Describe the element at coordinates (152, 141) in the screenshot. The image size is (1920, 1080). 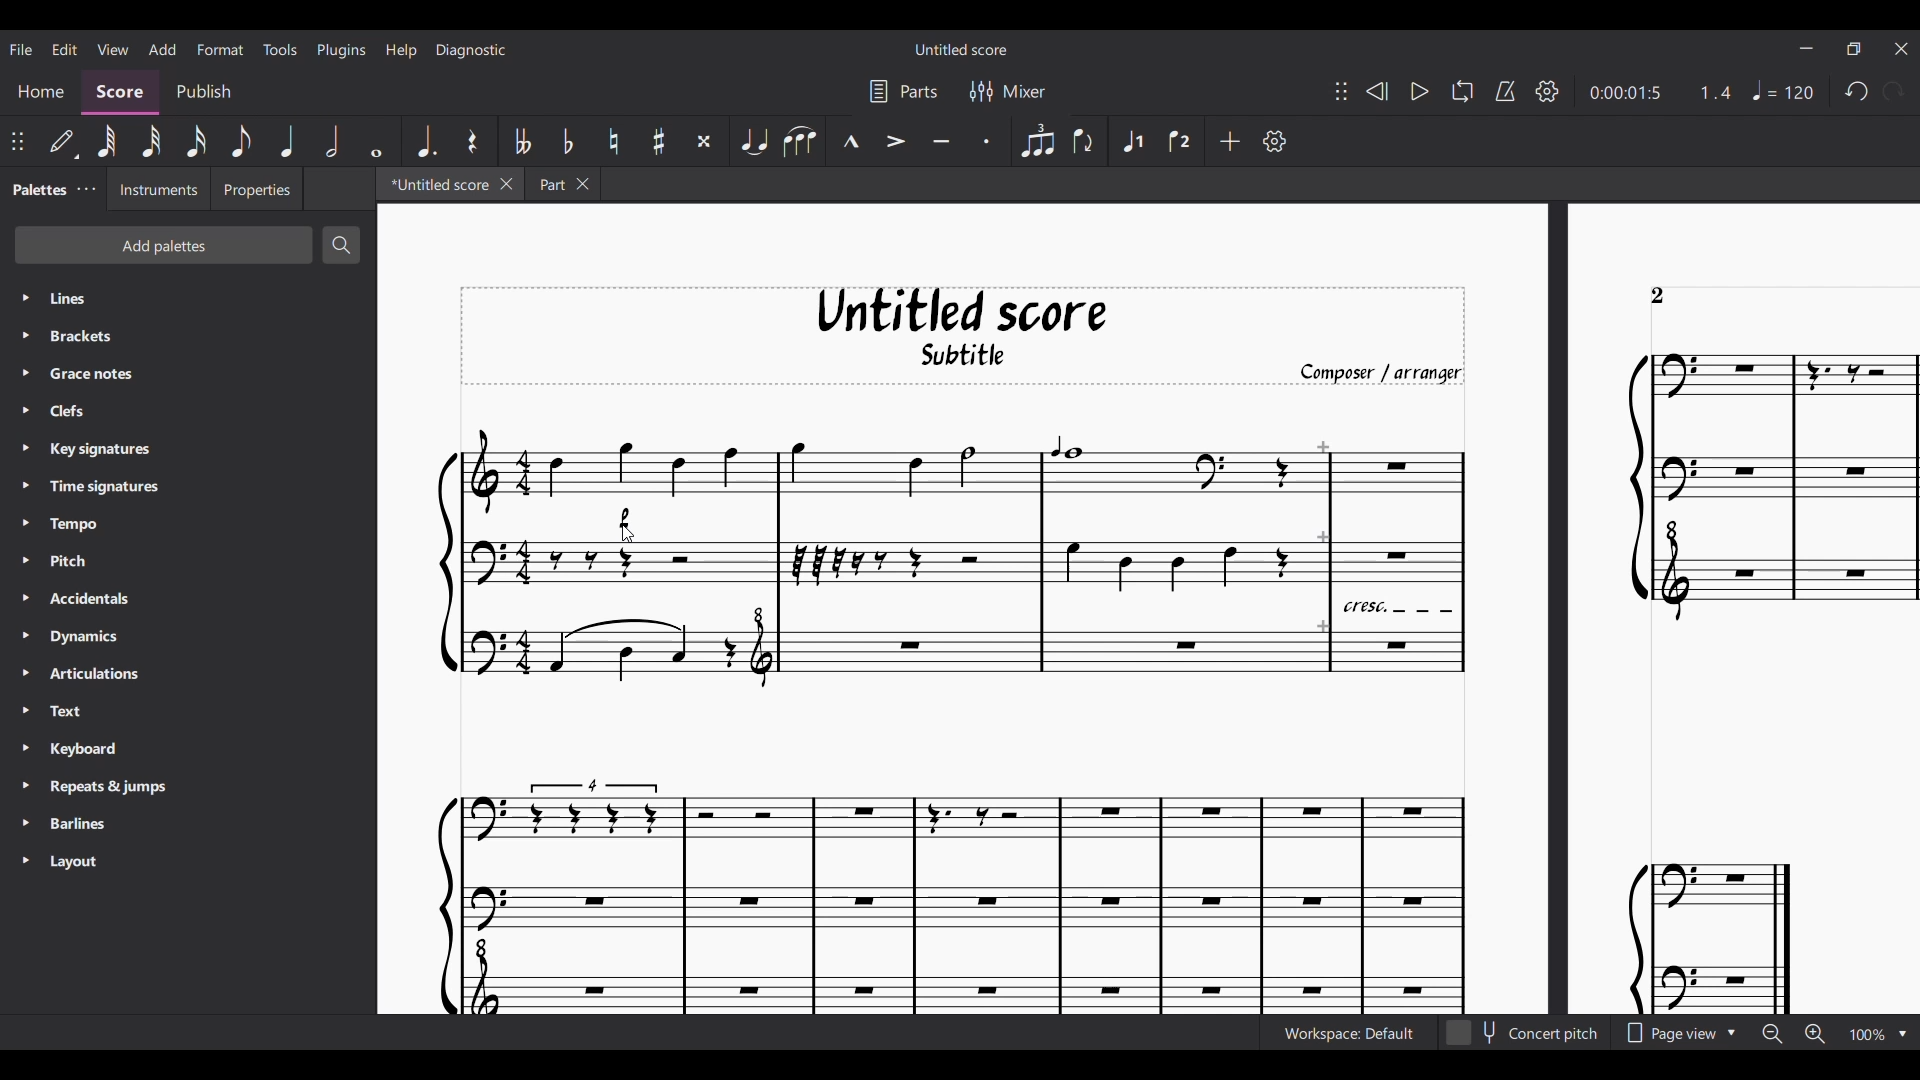
I see `32nd note` at that location.